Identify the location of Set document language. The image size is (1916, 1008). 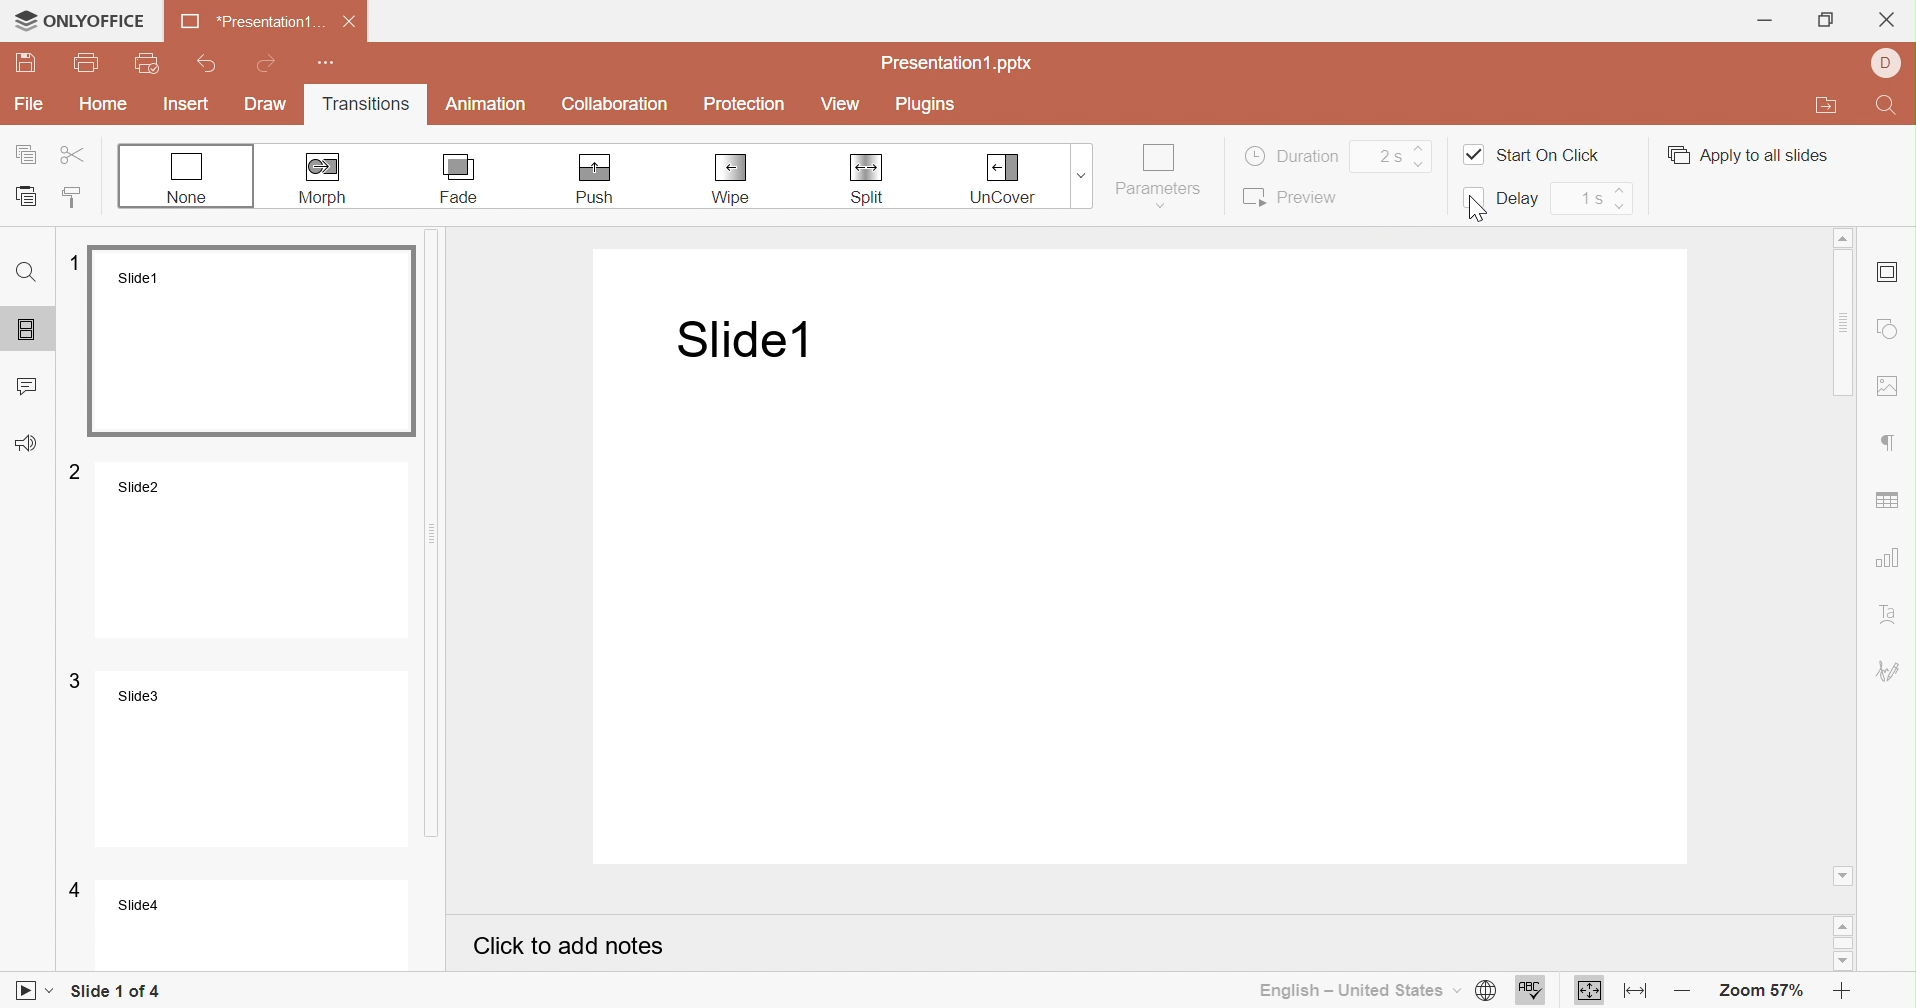
(1484, 992).